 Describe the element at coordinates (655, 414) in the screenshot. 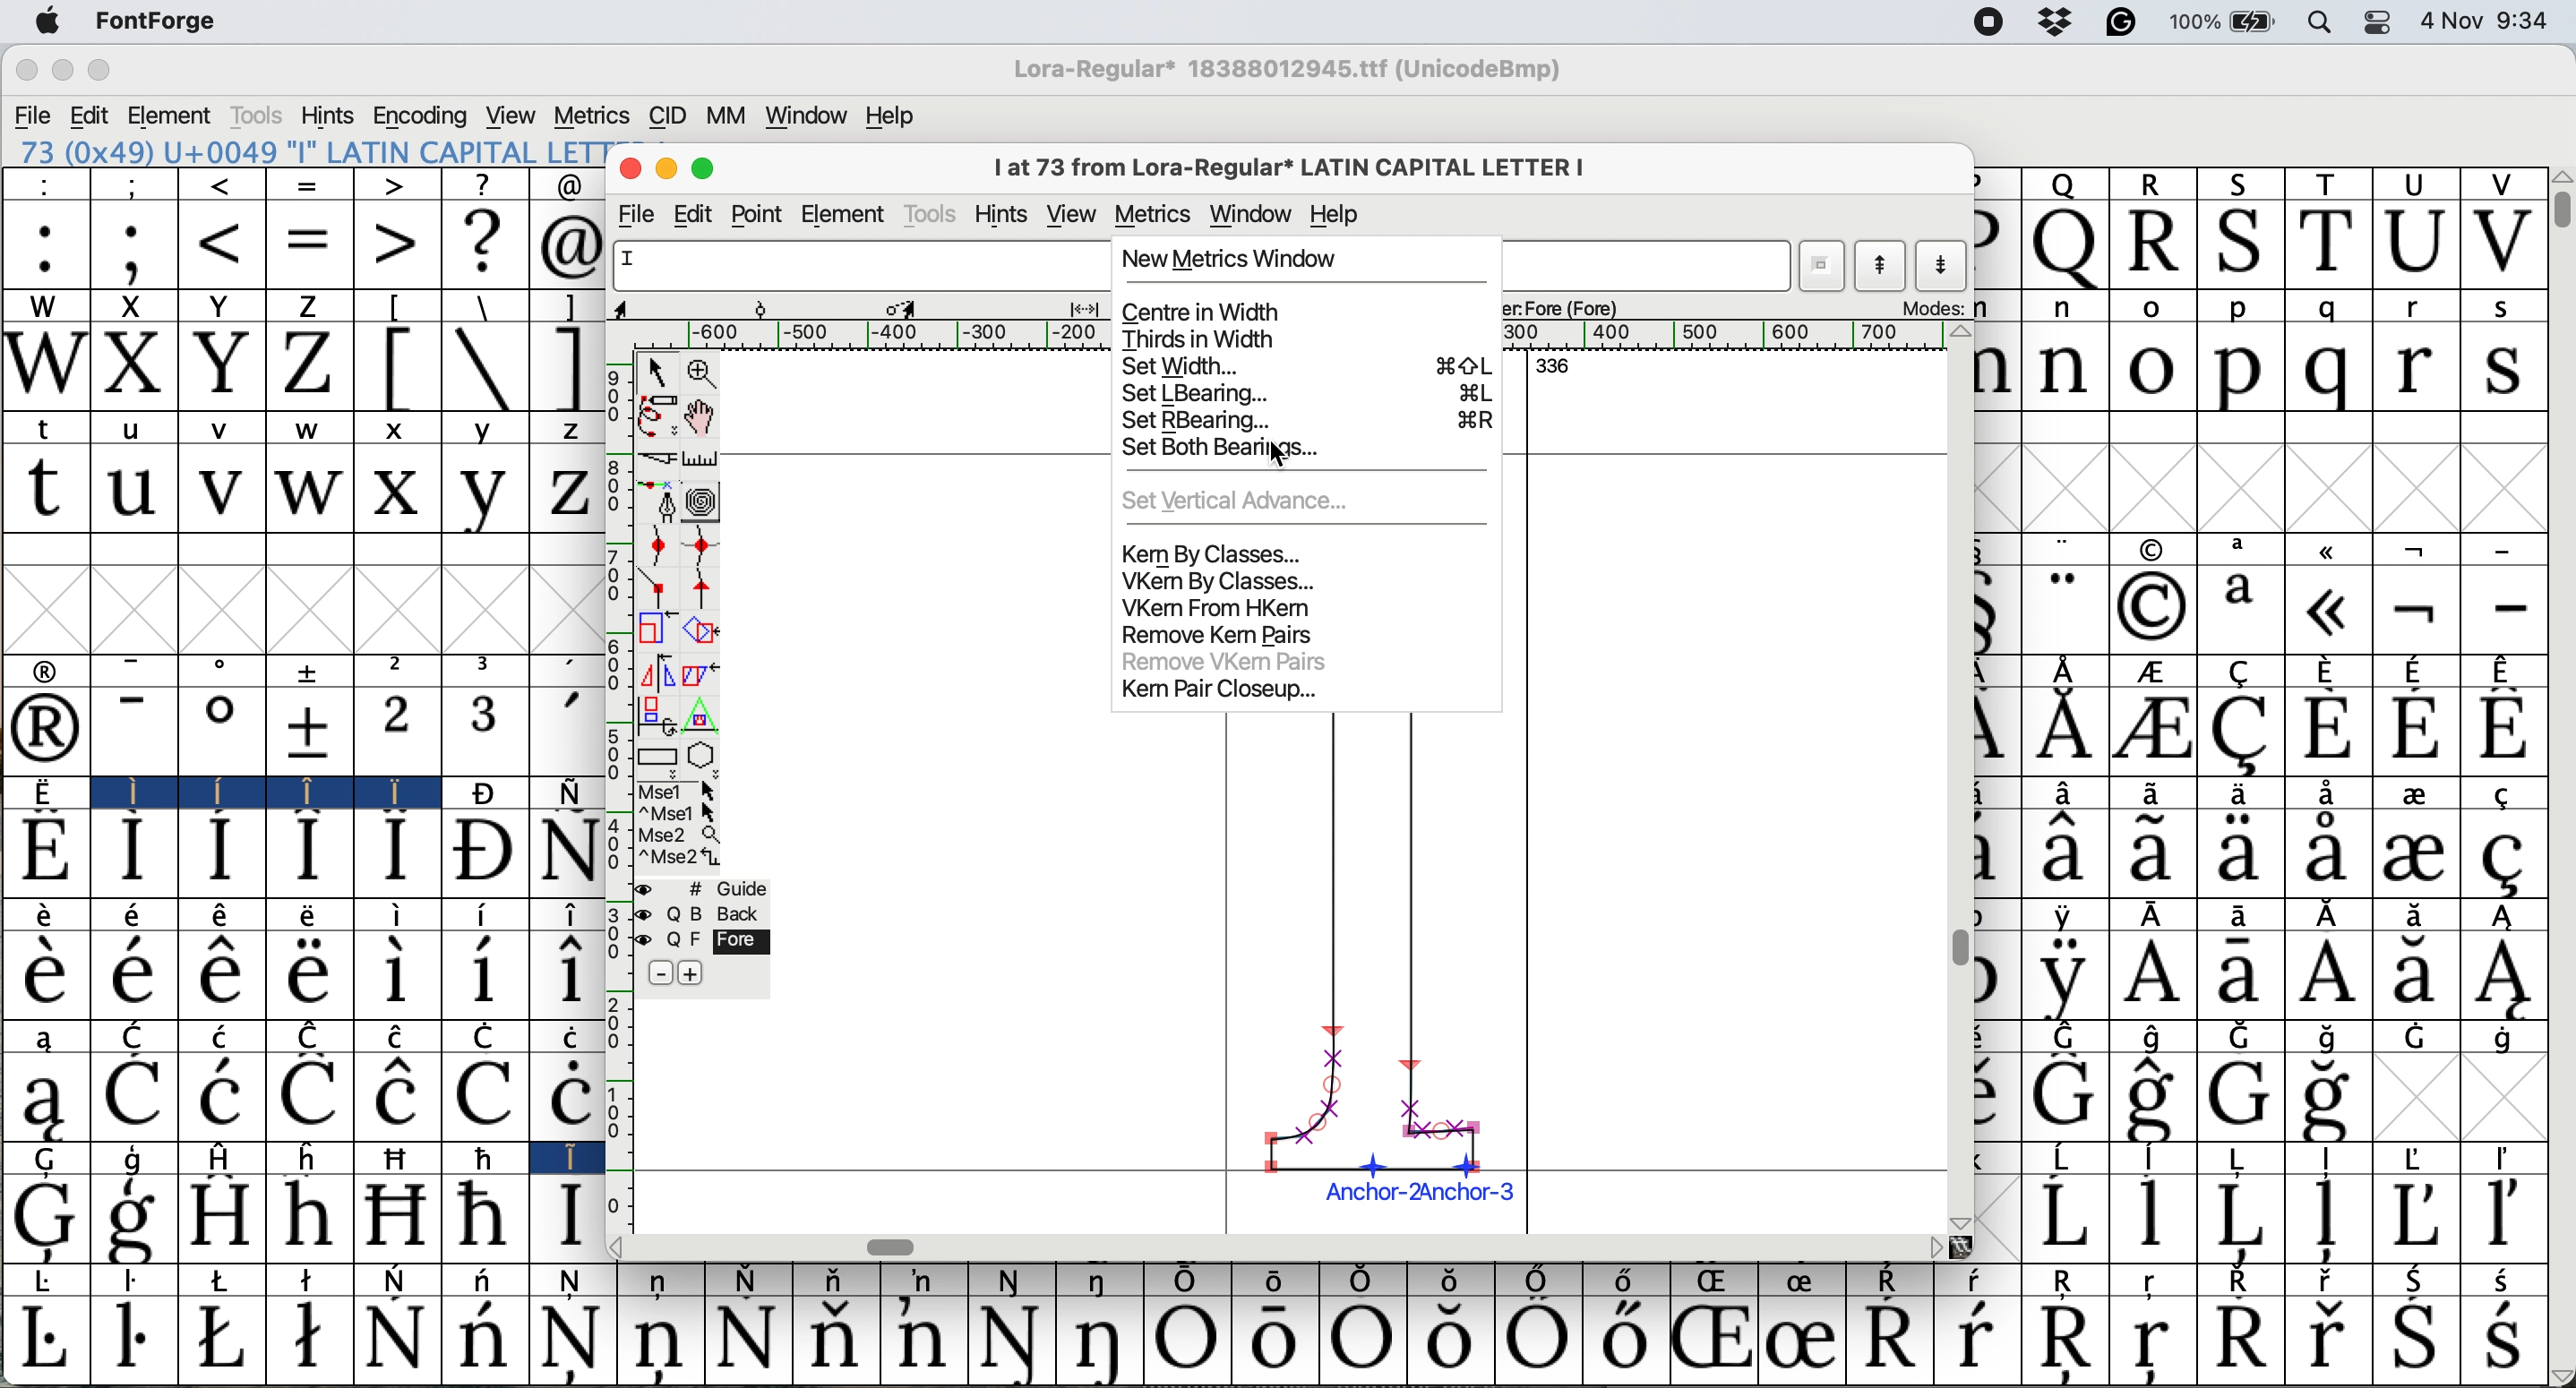

I see `draw freehand curve` at that location.